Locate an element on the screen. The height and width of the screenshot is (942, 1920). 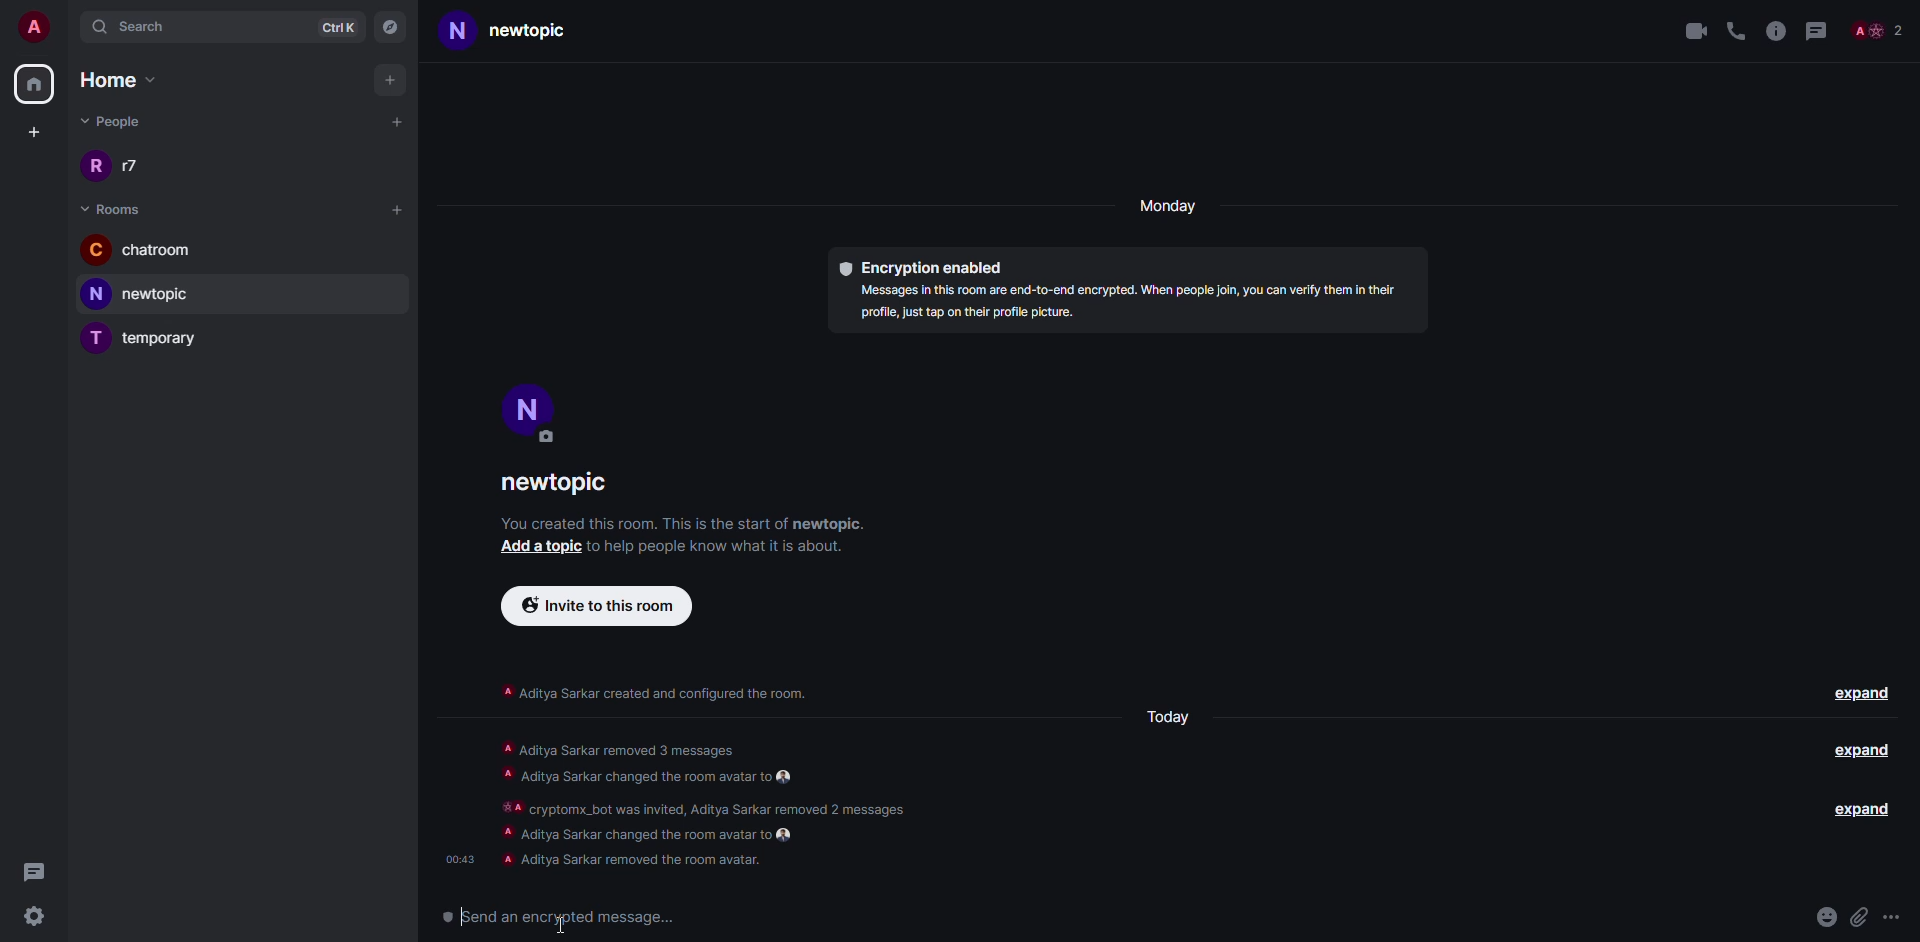
home is located at coordinates (130, 80).